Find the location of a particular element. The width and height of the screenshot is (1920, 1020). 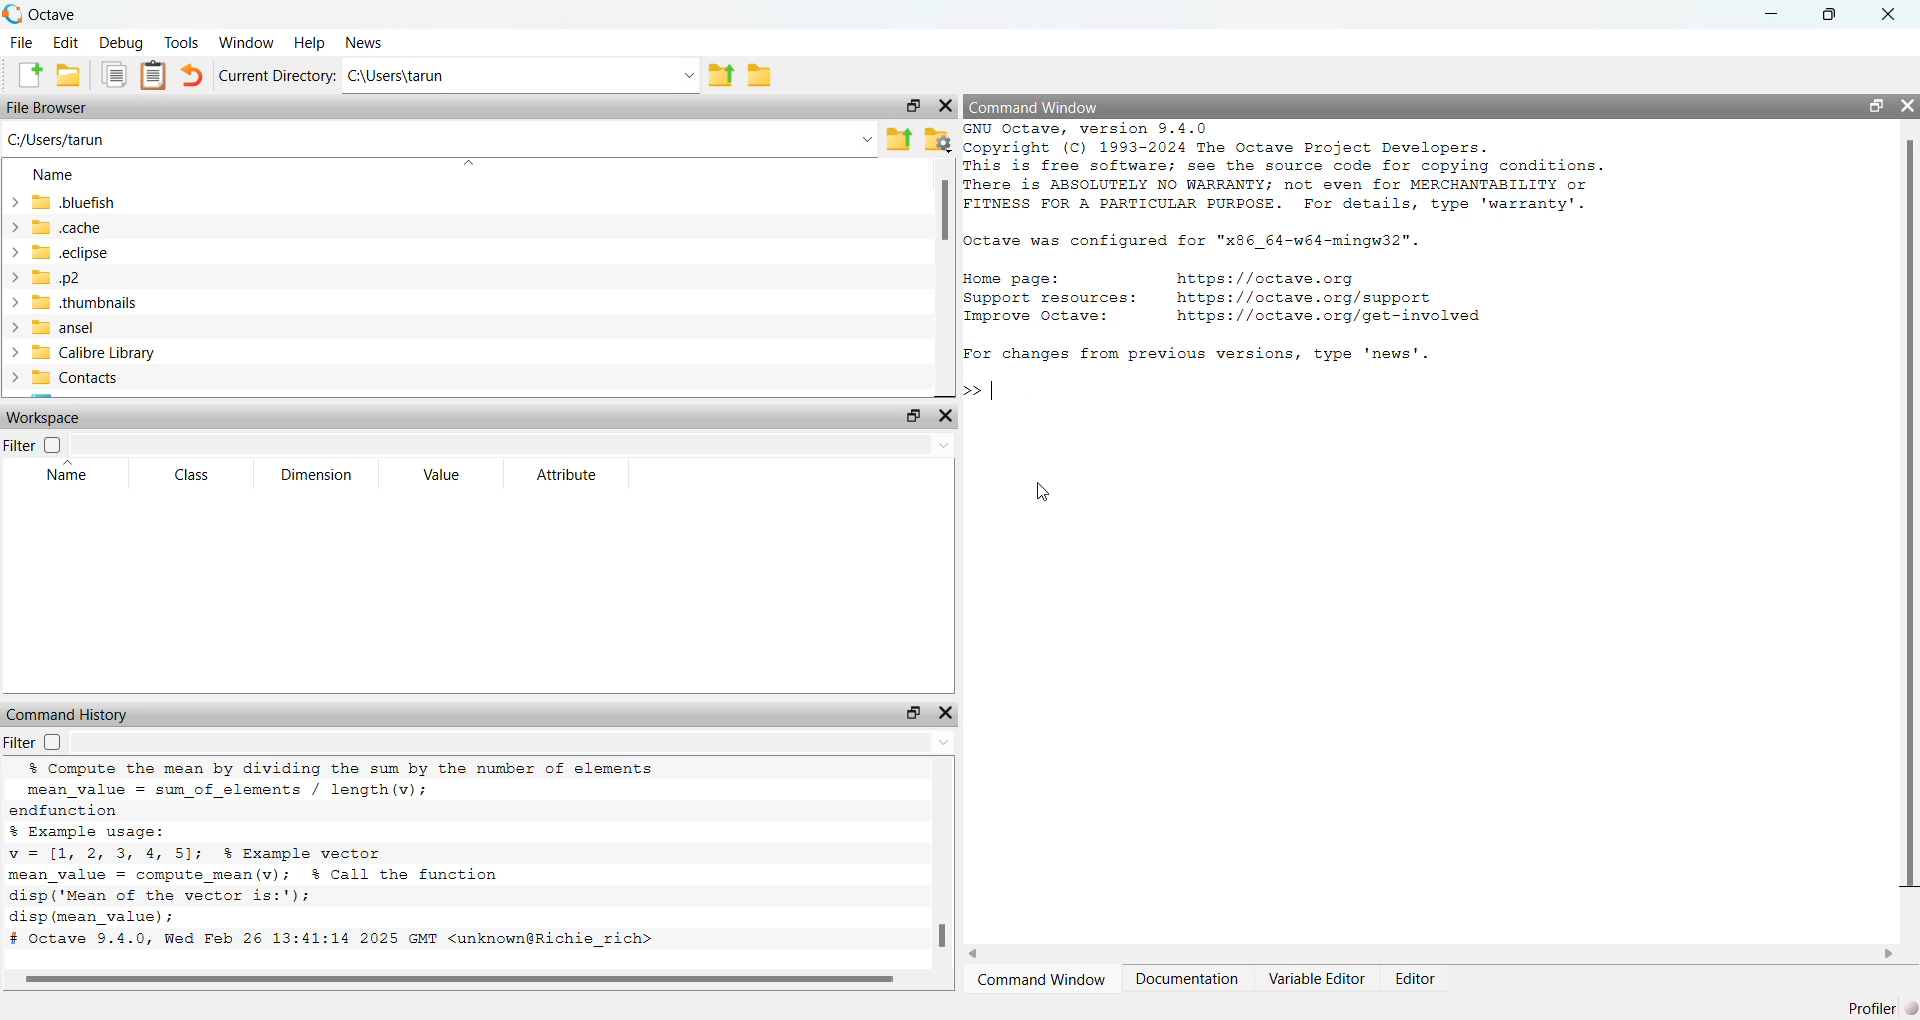

Drop-down  is located at coordinates (688, 76).